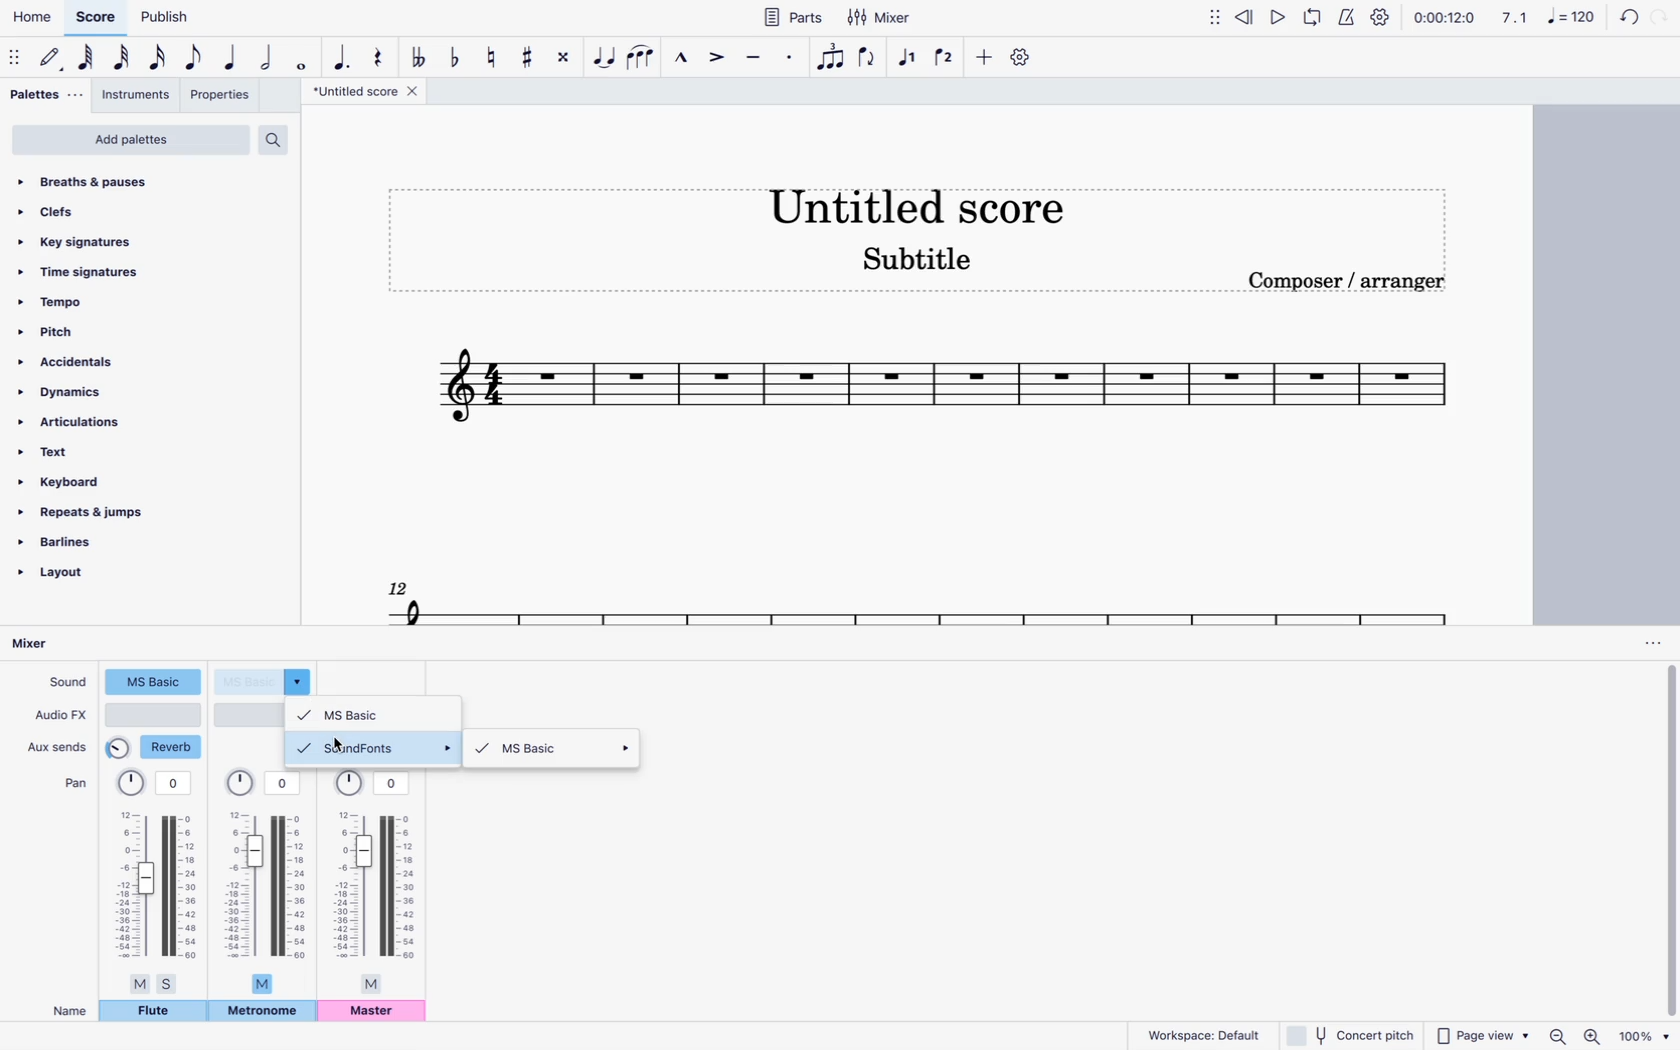  I want to click on score subtitle, so click(928, 259).